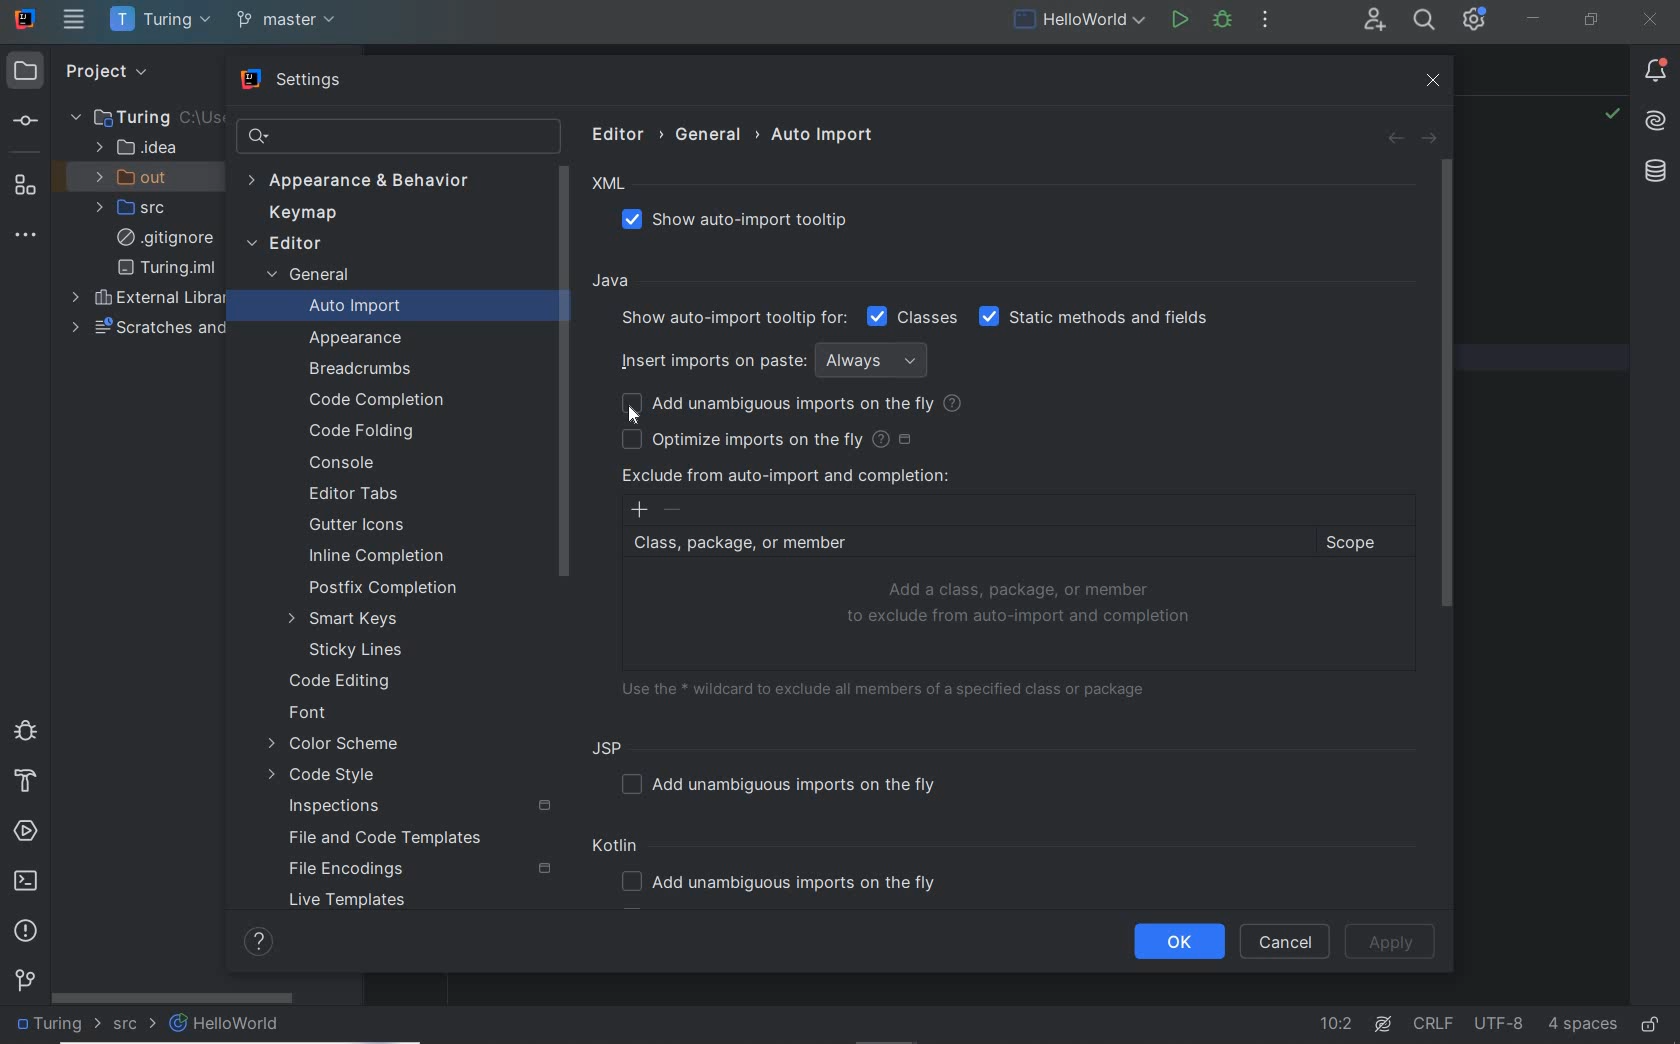  Describe the element at coordinates (166, 268) in the screenshot. I see `turing.iml` at that location.